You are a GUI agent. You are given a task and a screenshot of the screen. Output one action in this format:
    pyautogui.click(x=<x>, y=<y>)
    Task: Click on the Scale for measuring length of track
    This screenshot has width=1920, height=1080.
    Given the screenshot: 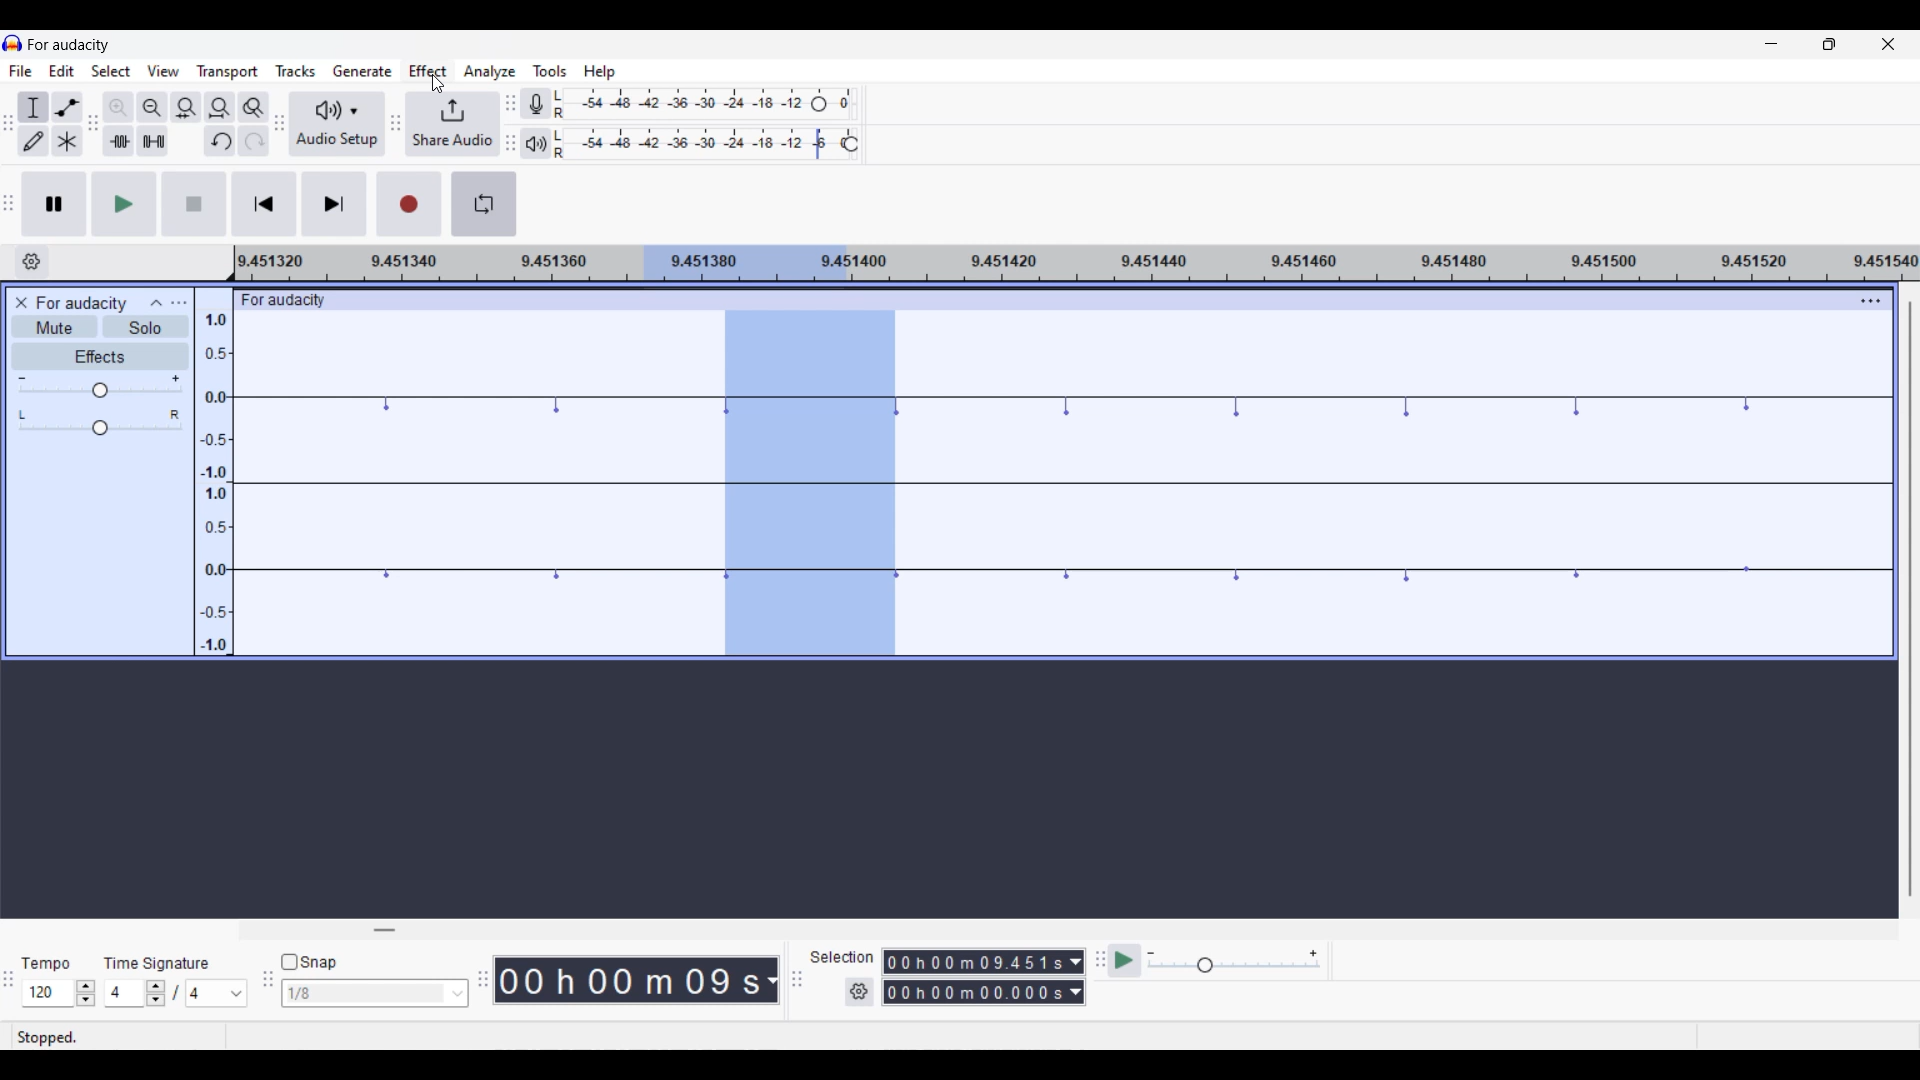 What is the action you would take?
    pyautogui.click(x=1077, y=263)
    